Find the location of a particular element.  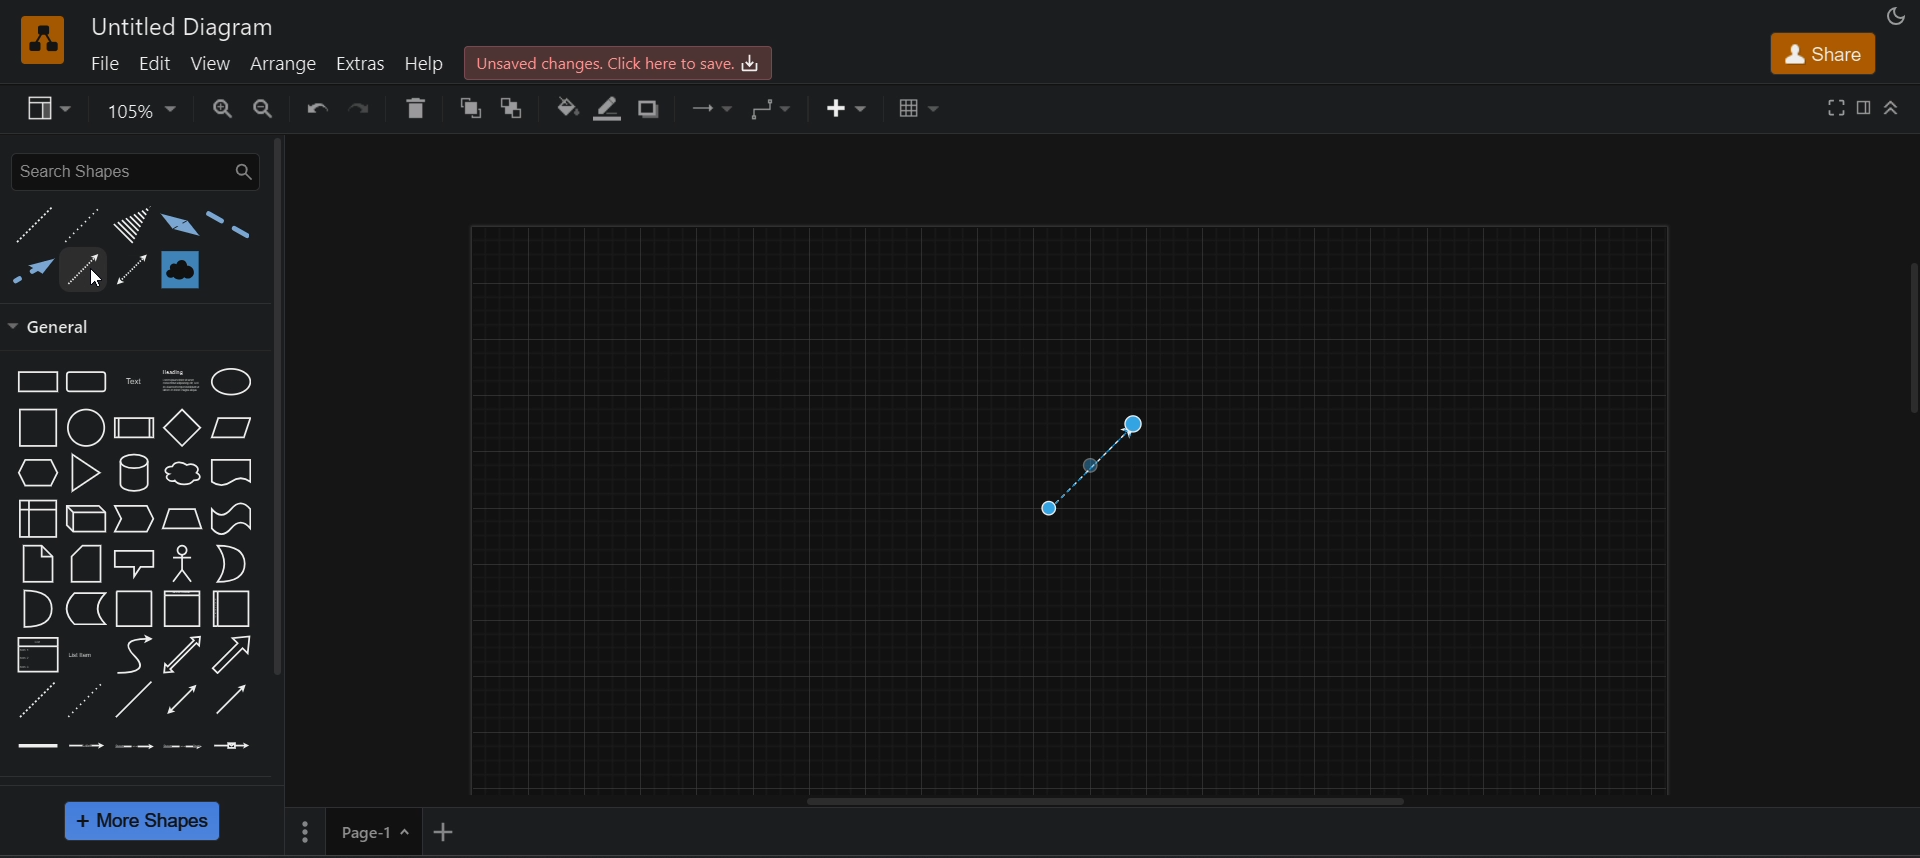

actor is located at coordinates (182, 563).